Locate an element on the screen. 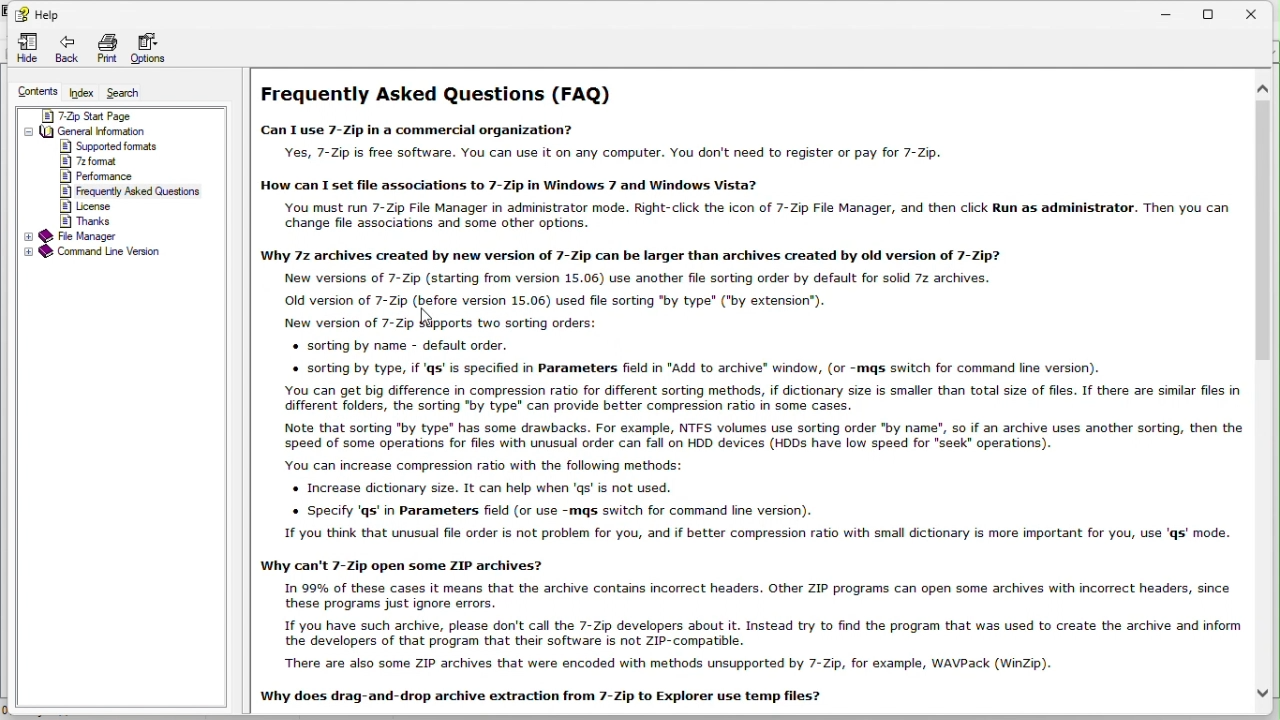  supported formats is located at coordinates (110, 146).